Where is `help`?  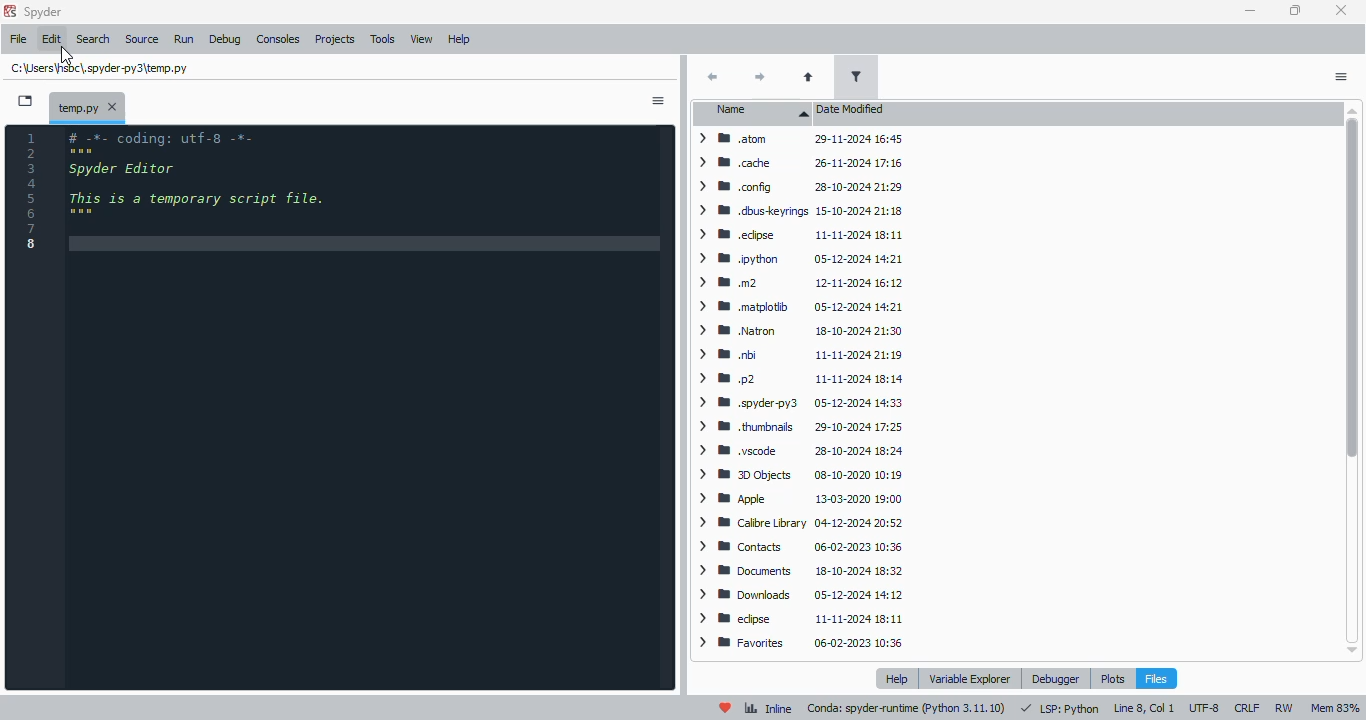 help is located at coordinates (899, 679).